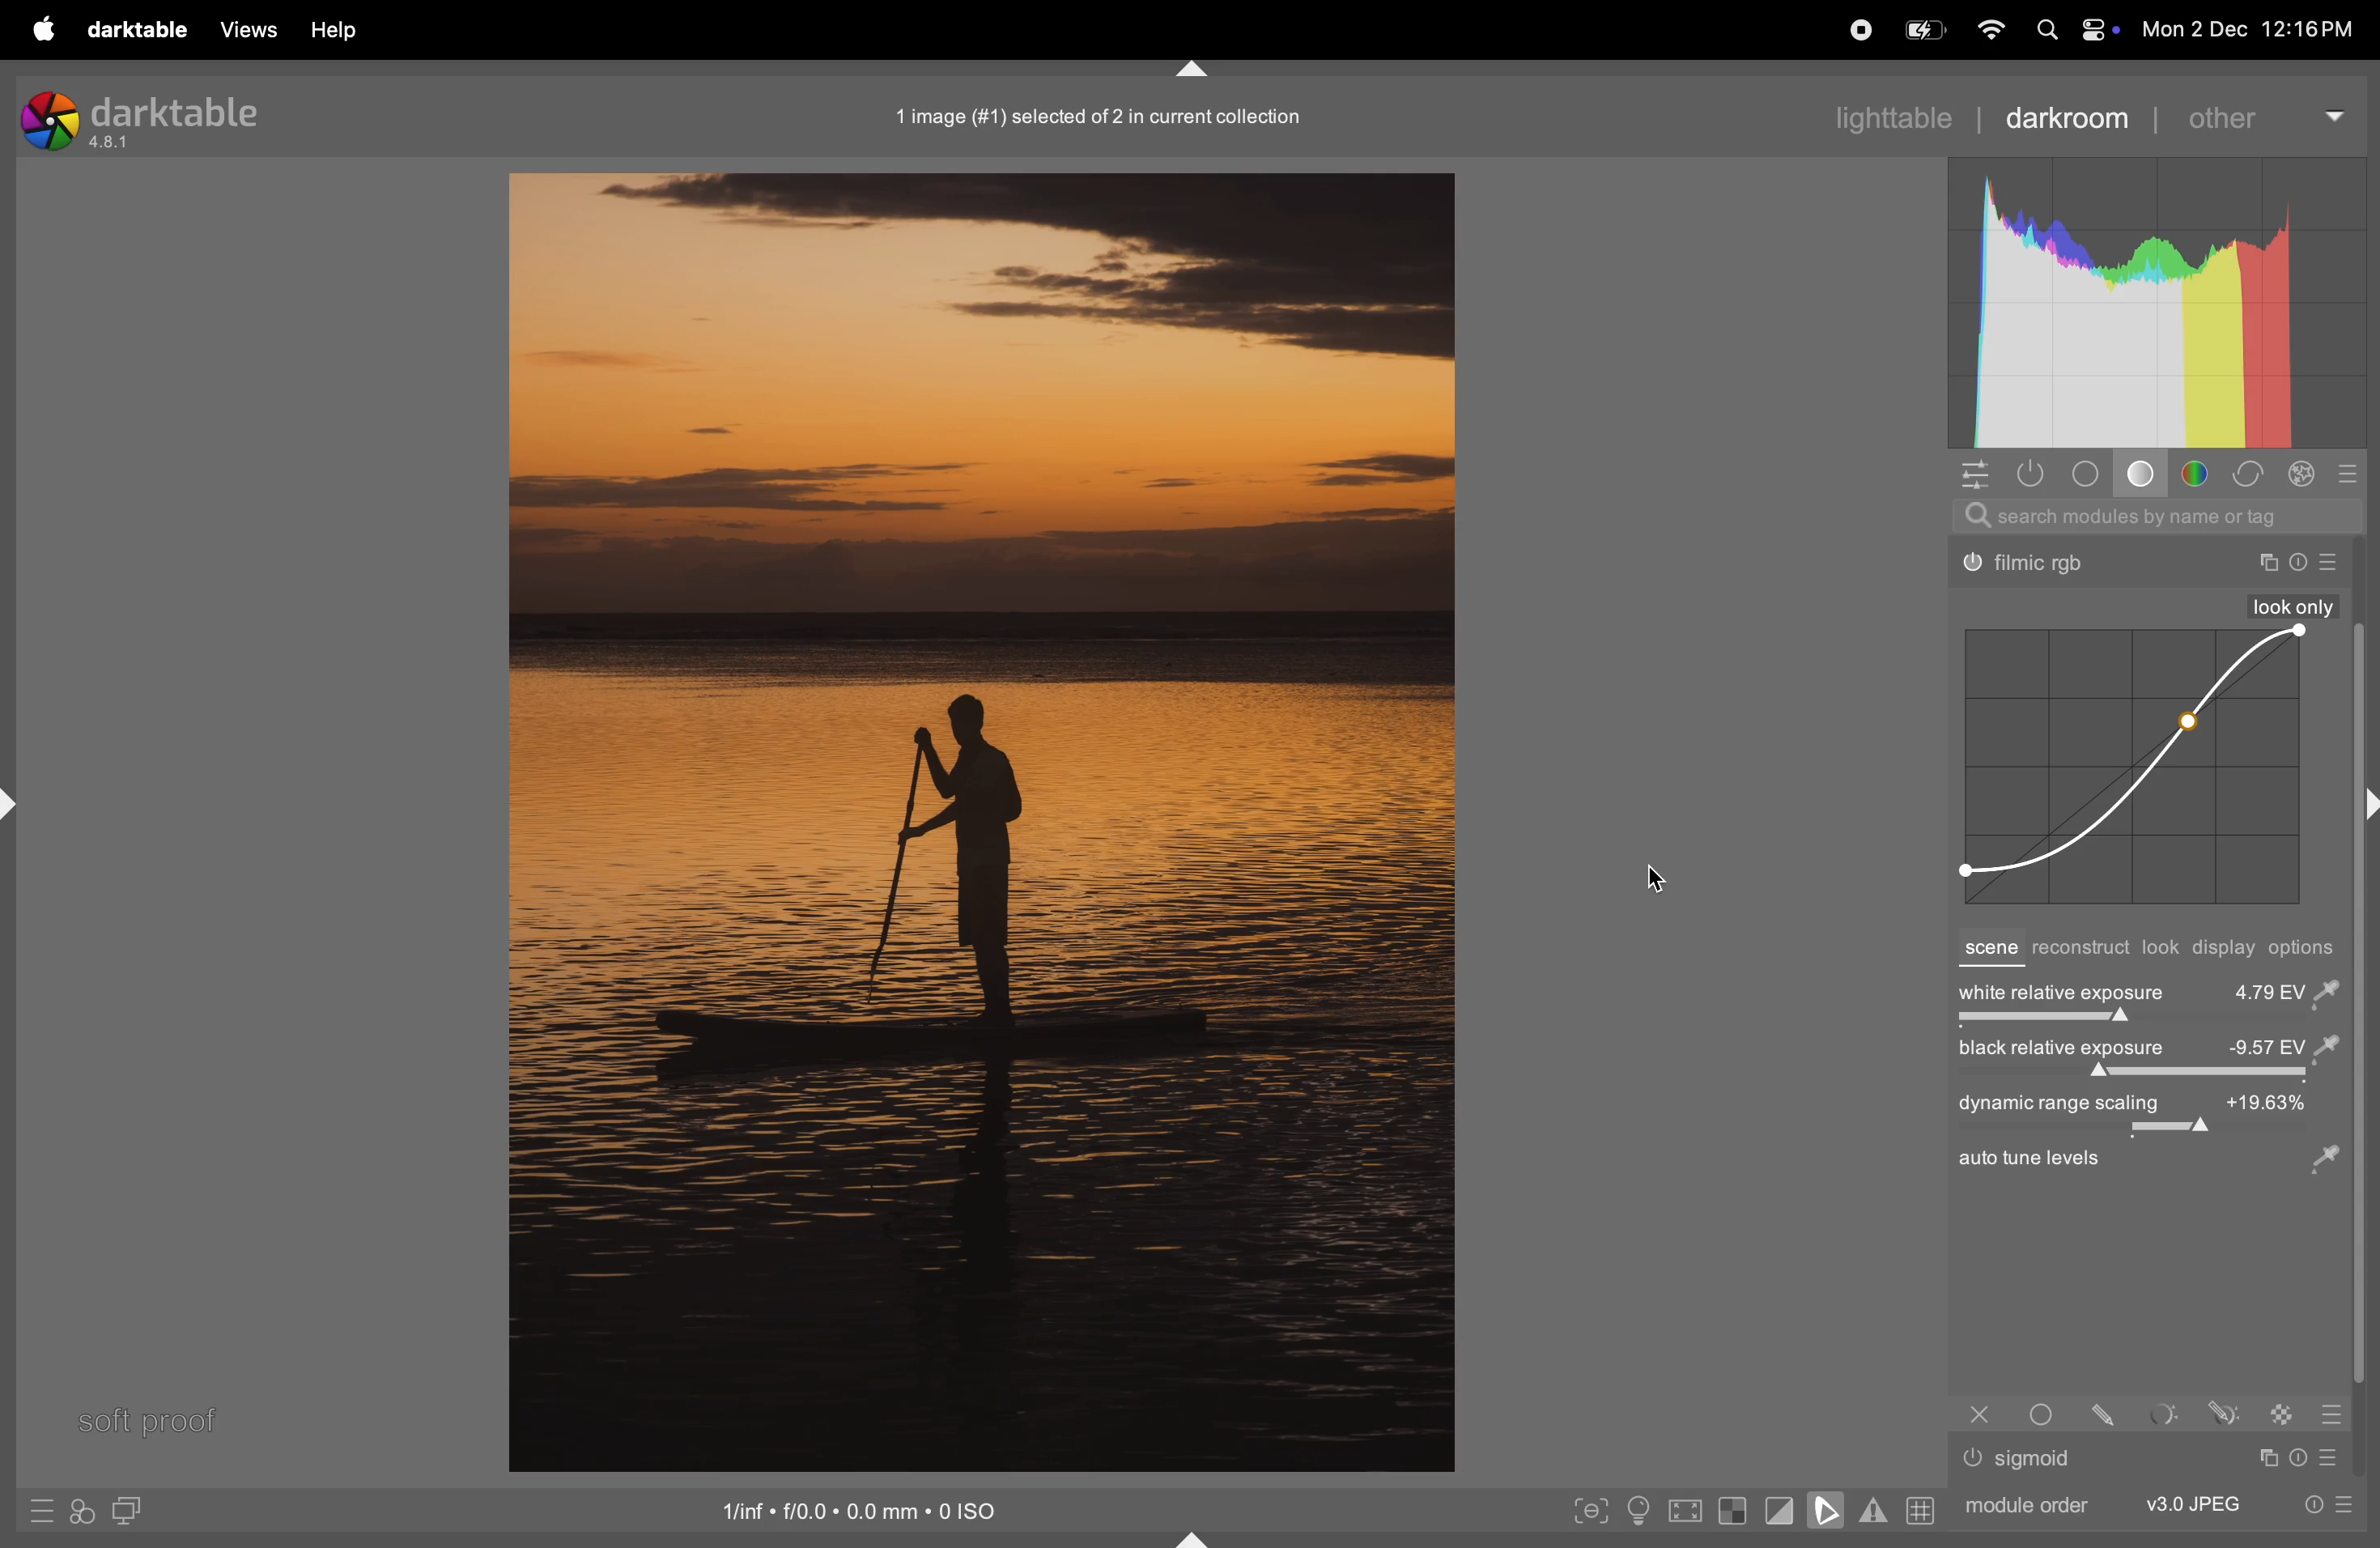 Image resolution: width=2380 pixels, height=1548 pixels. What do you see at coordinates (2022, 1503) in the screenshot?
I see `module order ` at bounding box center [2022, 1503].